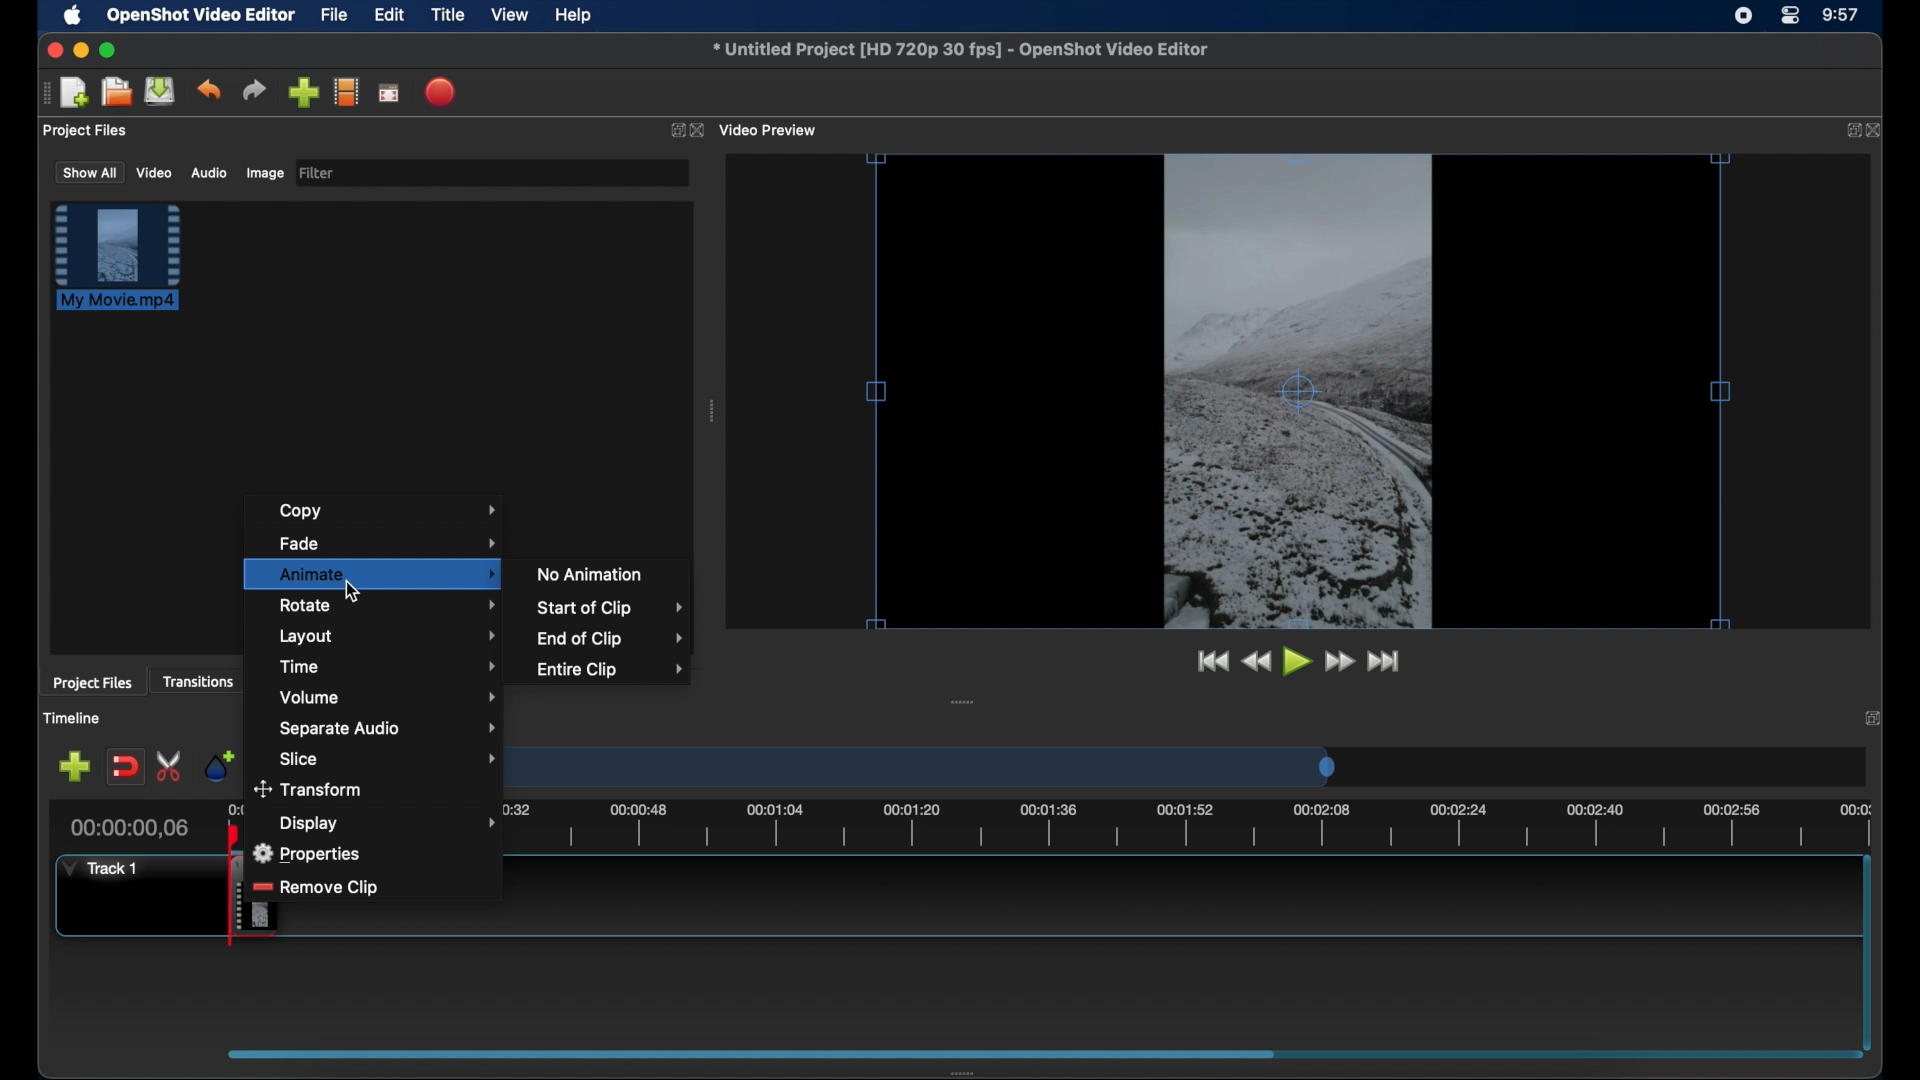  I want to click on properties, so click(311, 850).